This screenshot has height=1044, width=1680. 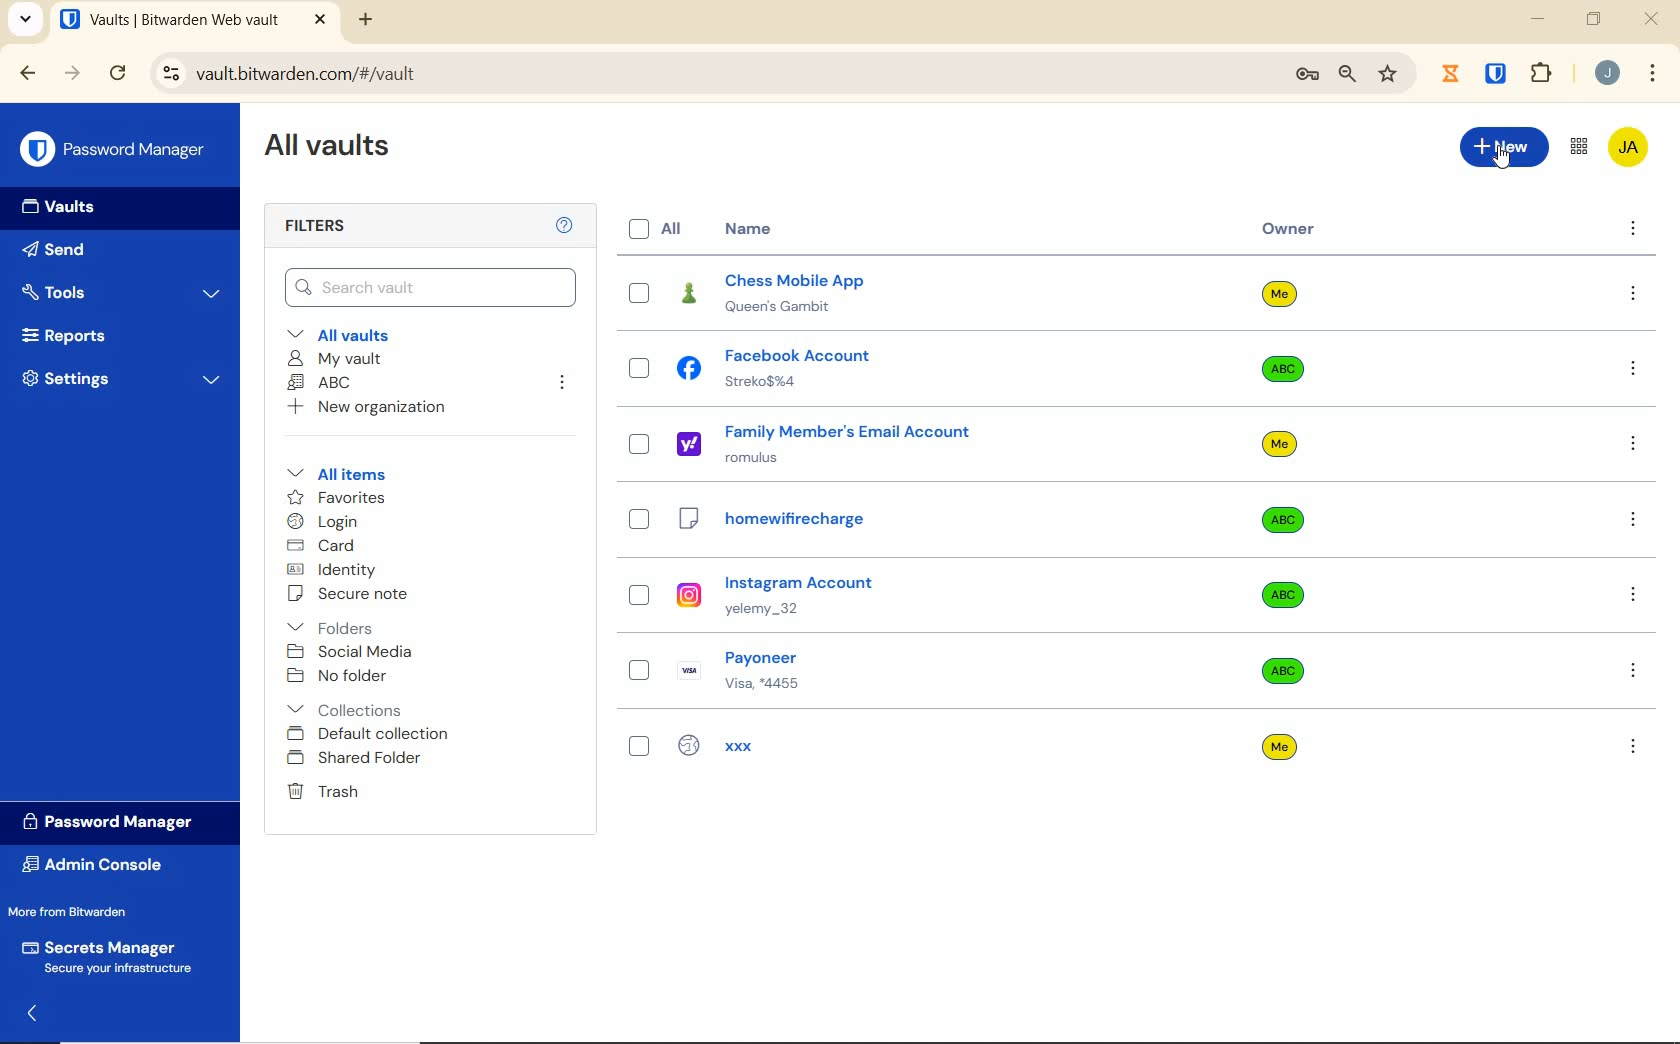 What do you see at coordinates (640, 671) in the screenshot?
I see `checkbox` at bounding box center [640, 671].